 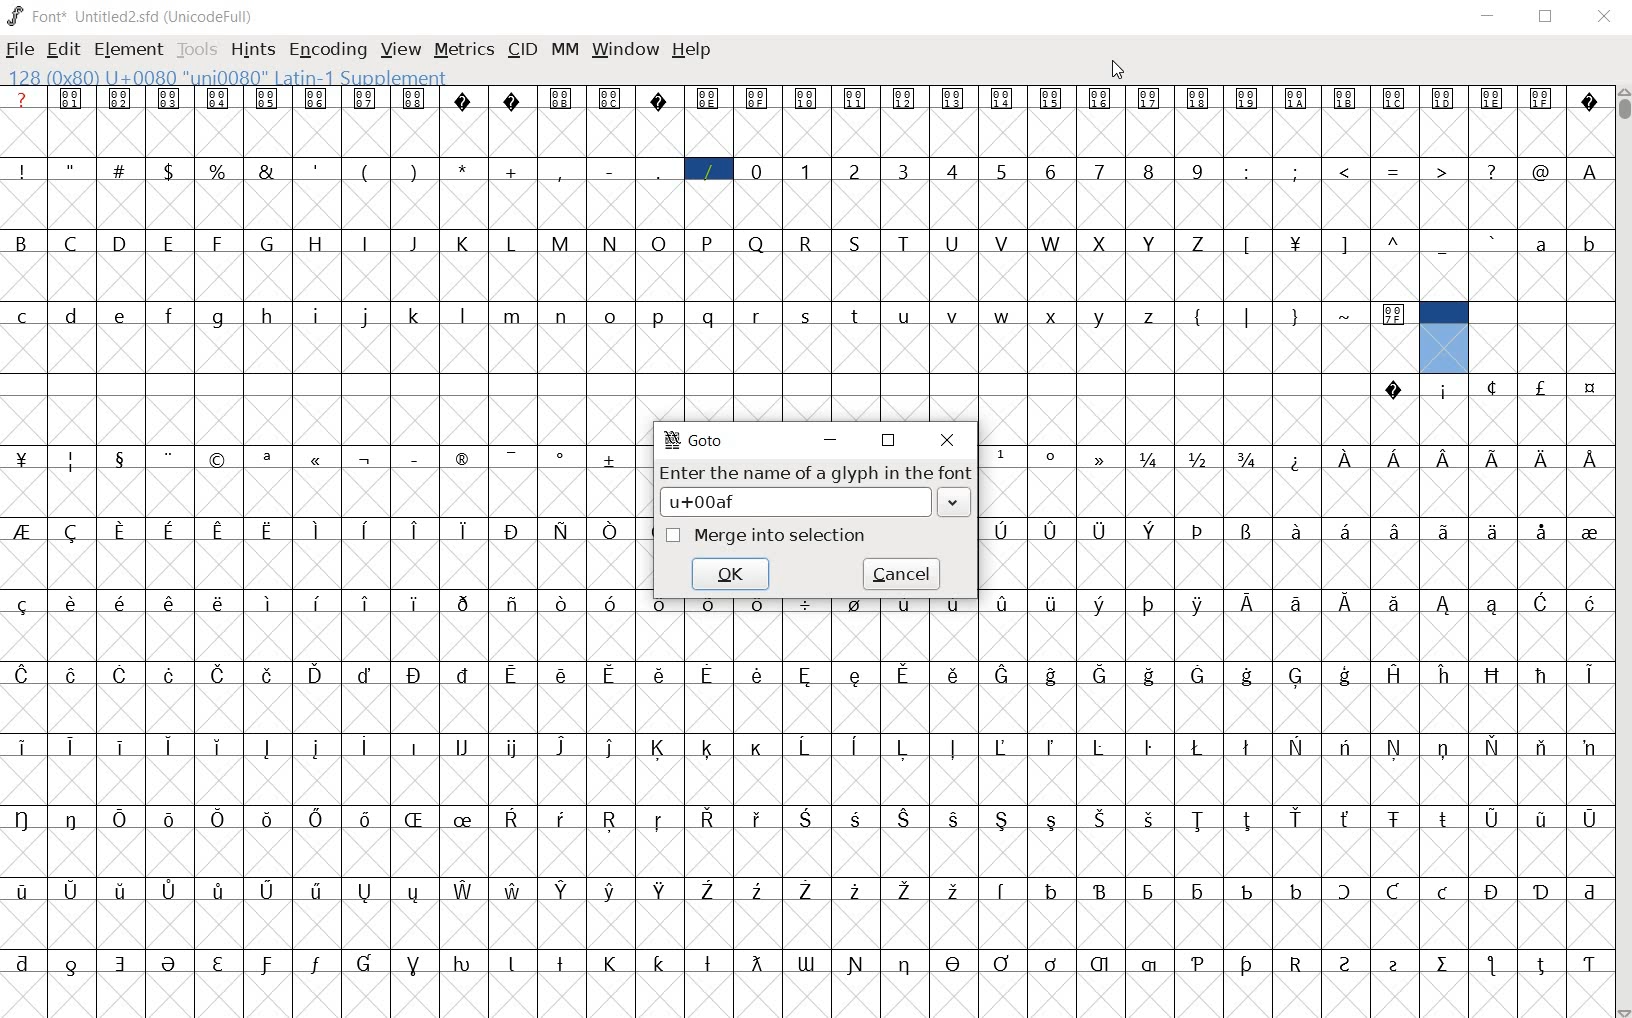 What do you see at coordinates (1297, 889) in the screenshot?
I see `Symbol` at bounding box center [1297, 889].